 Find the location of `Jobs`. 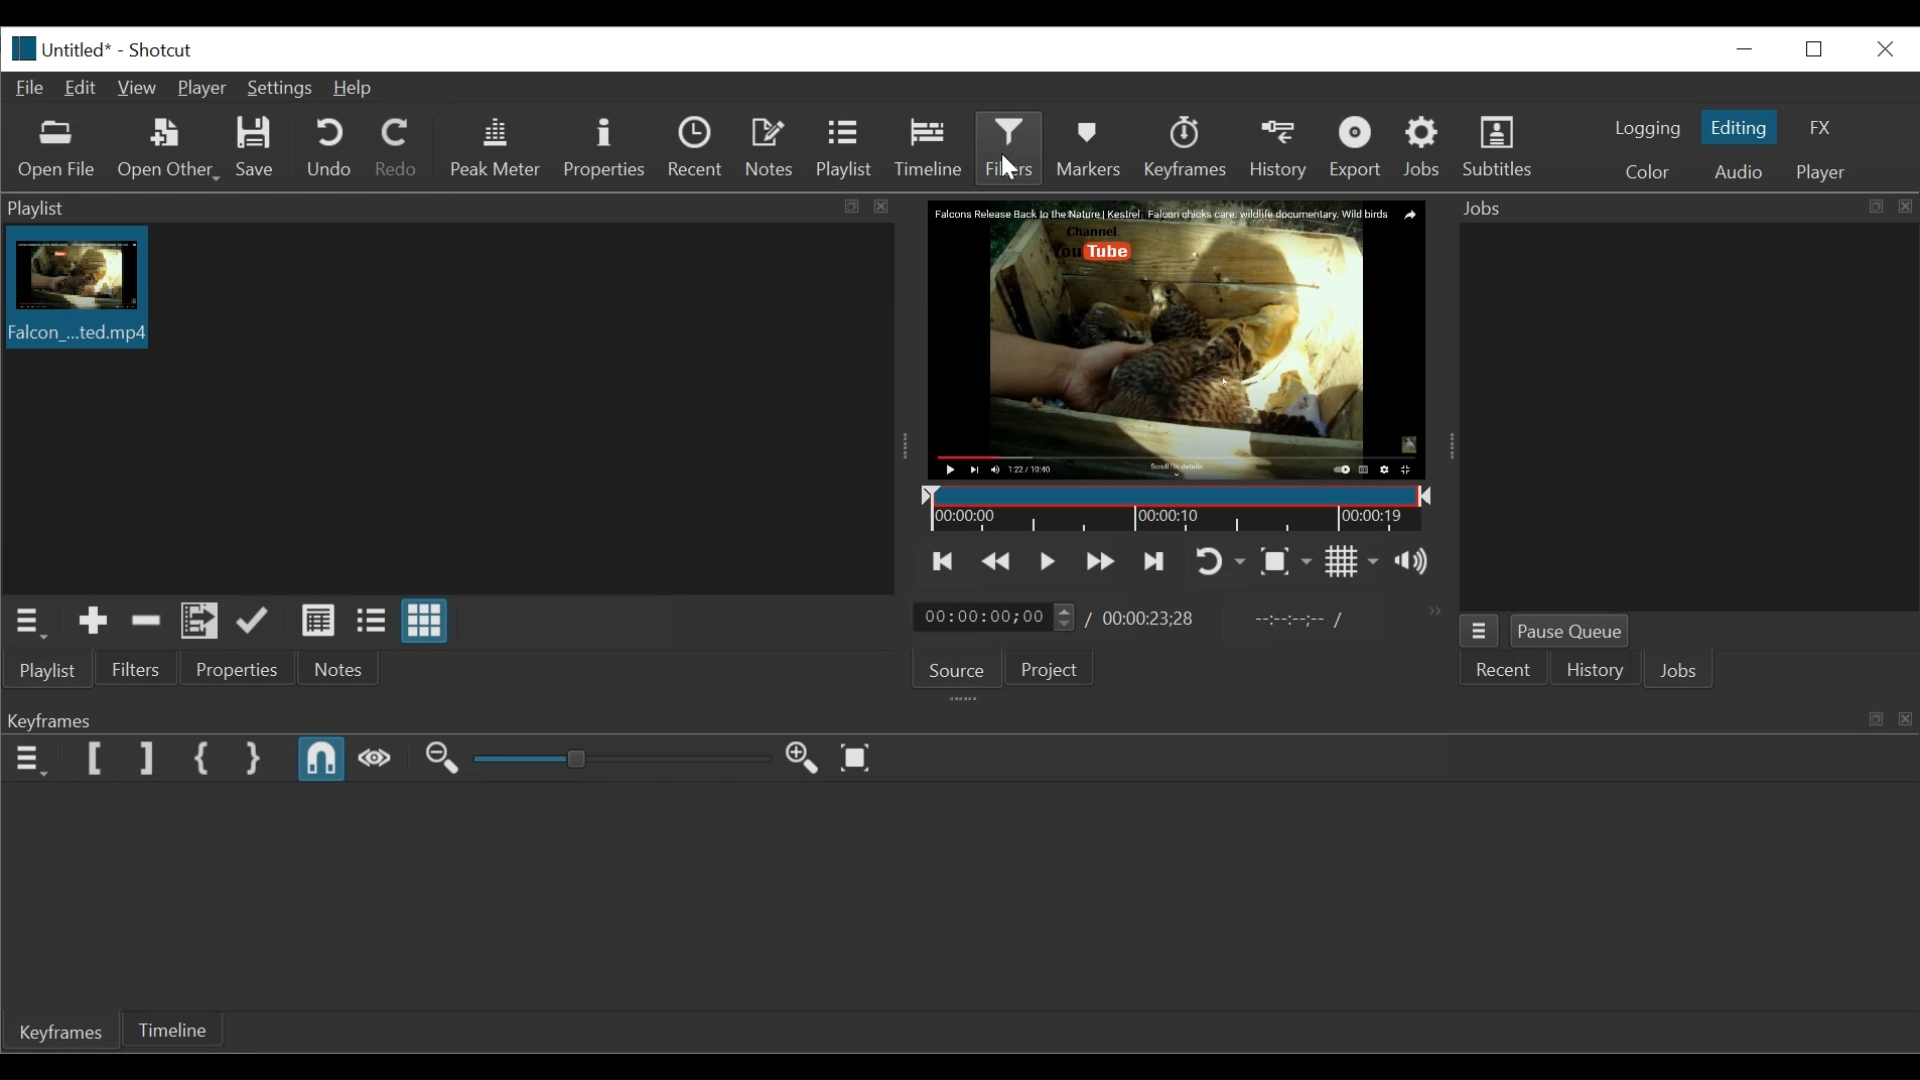

Jobs is located at coordinates (1681, 673).